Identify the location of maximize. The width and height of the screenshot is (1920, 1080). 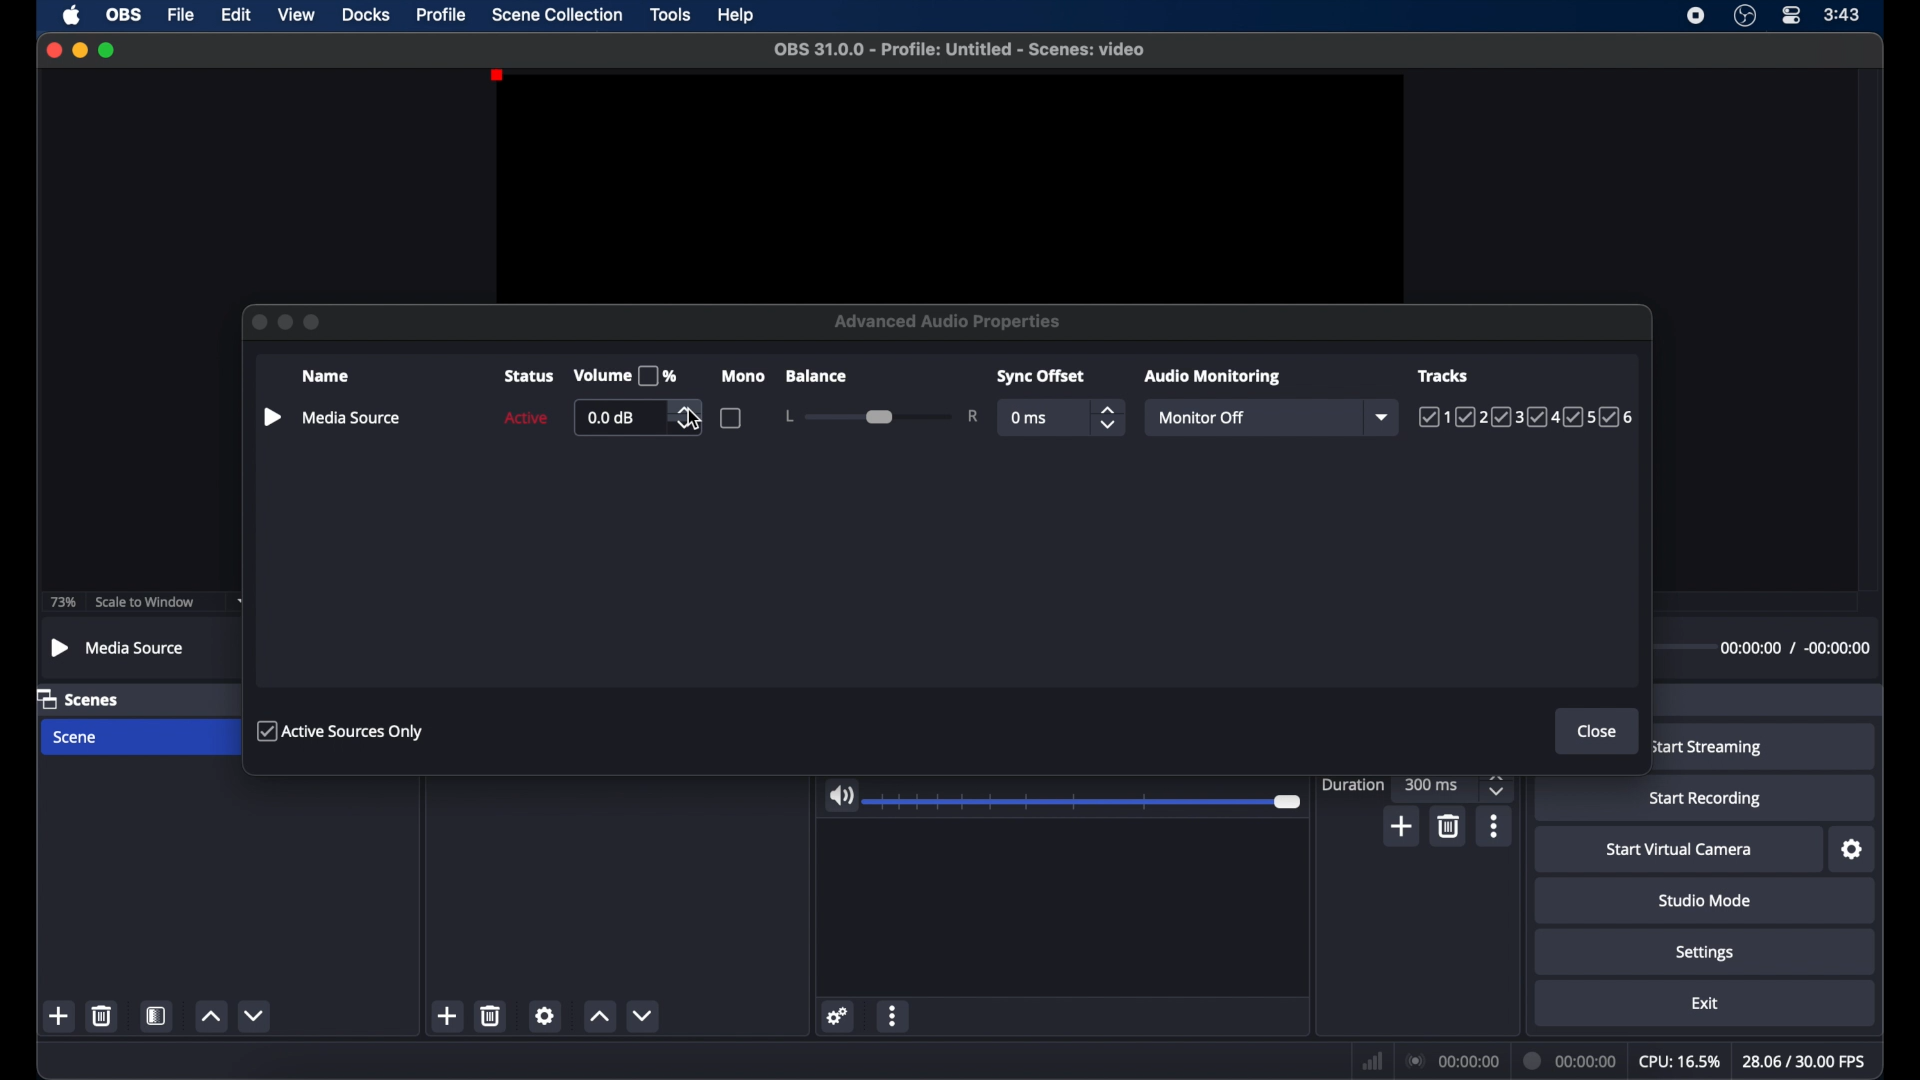
(109, 50).